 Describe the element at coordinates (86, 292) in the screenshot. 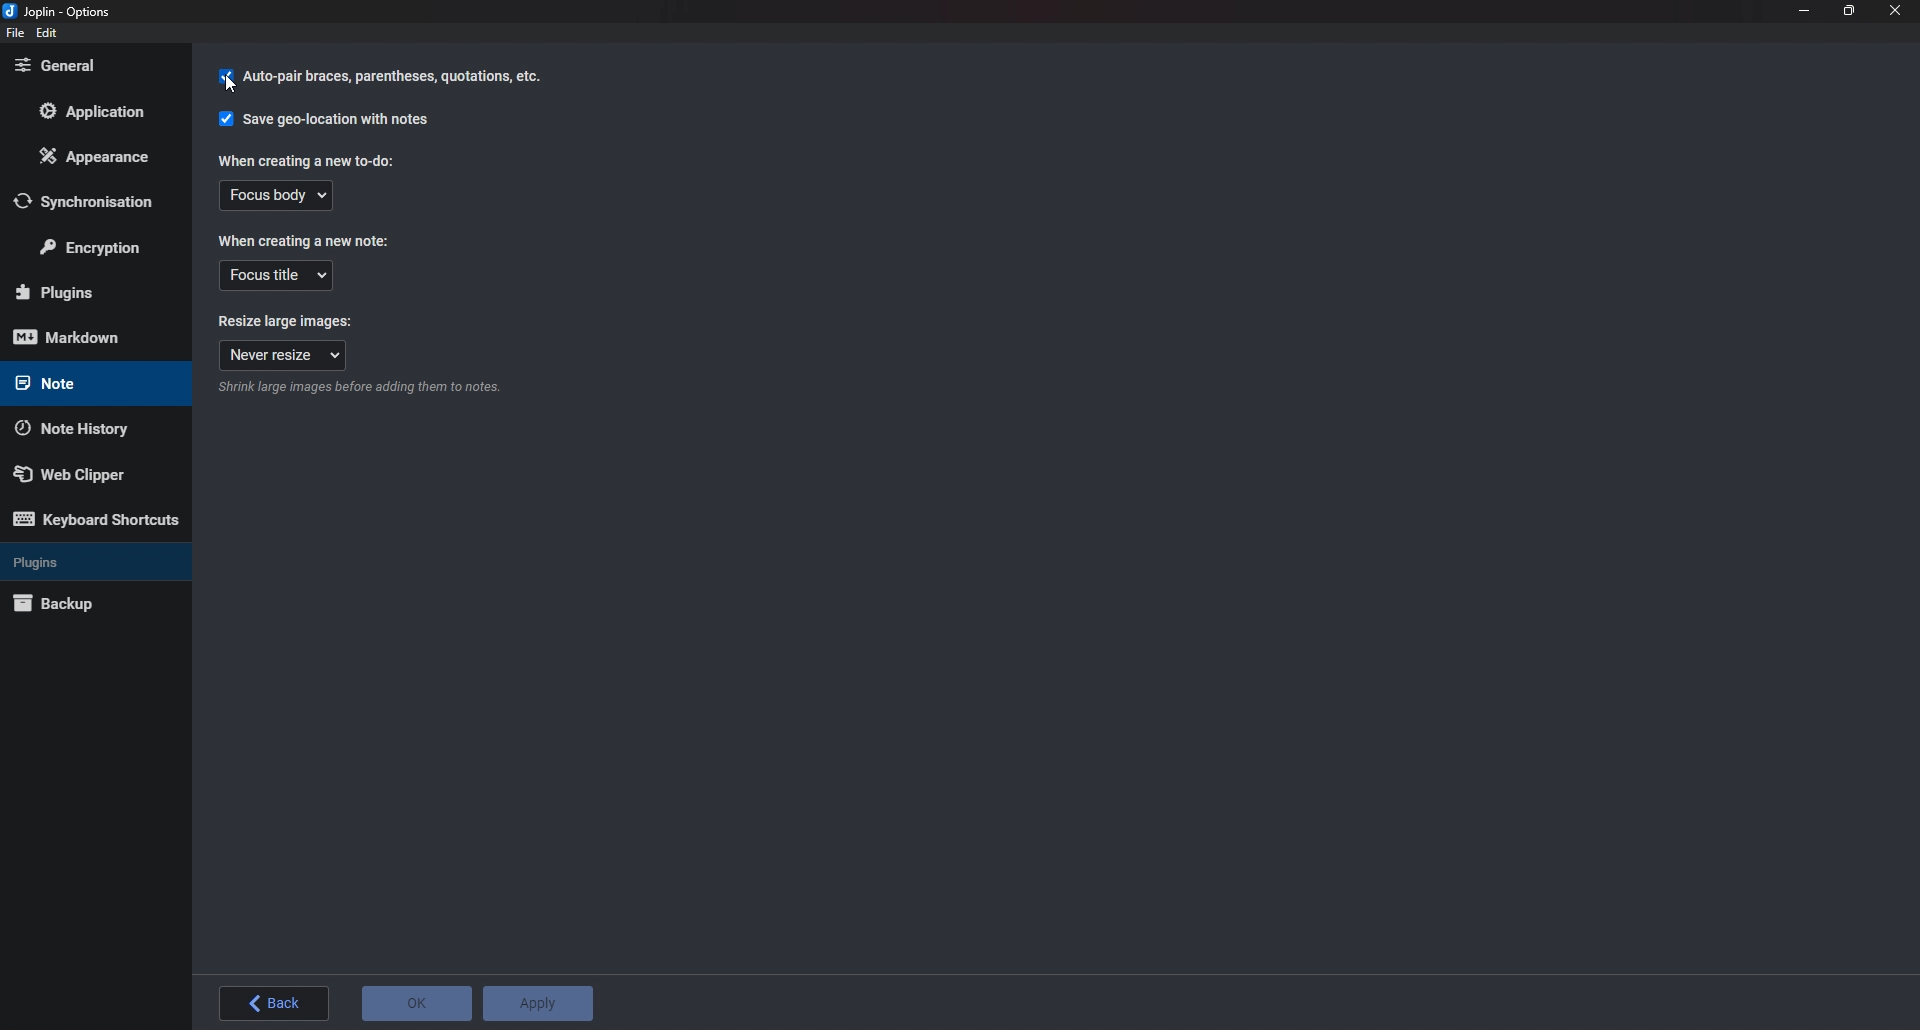

I see `Plugins` at that location.